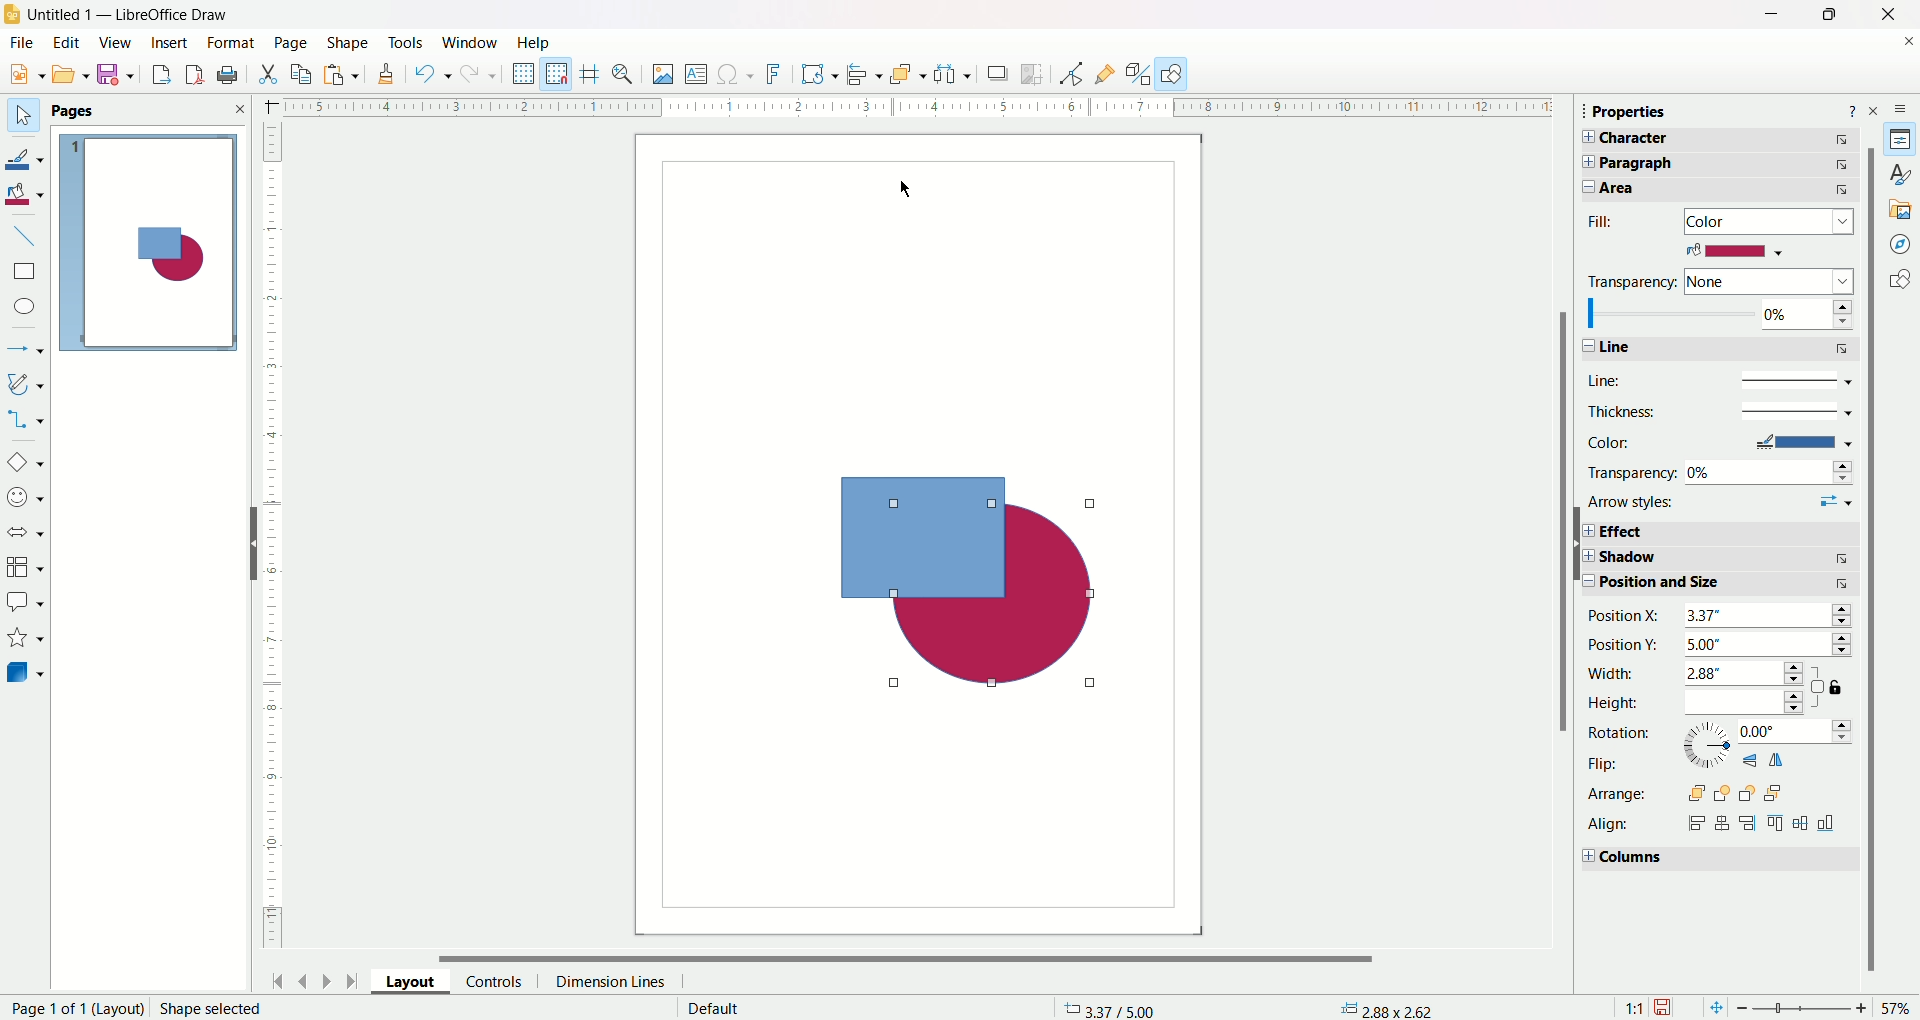 This screenshot has height=1020, width=1920. Describe the element at coordinates (1701, 704) in the screenshot. I see `height` at that location.